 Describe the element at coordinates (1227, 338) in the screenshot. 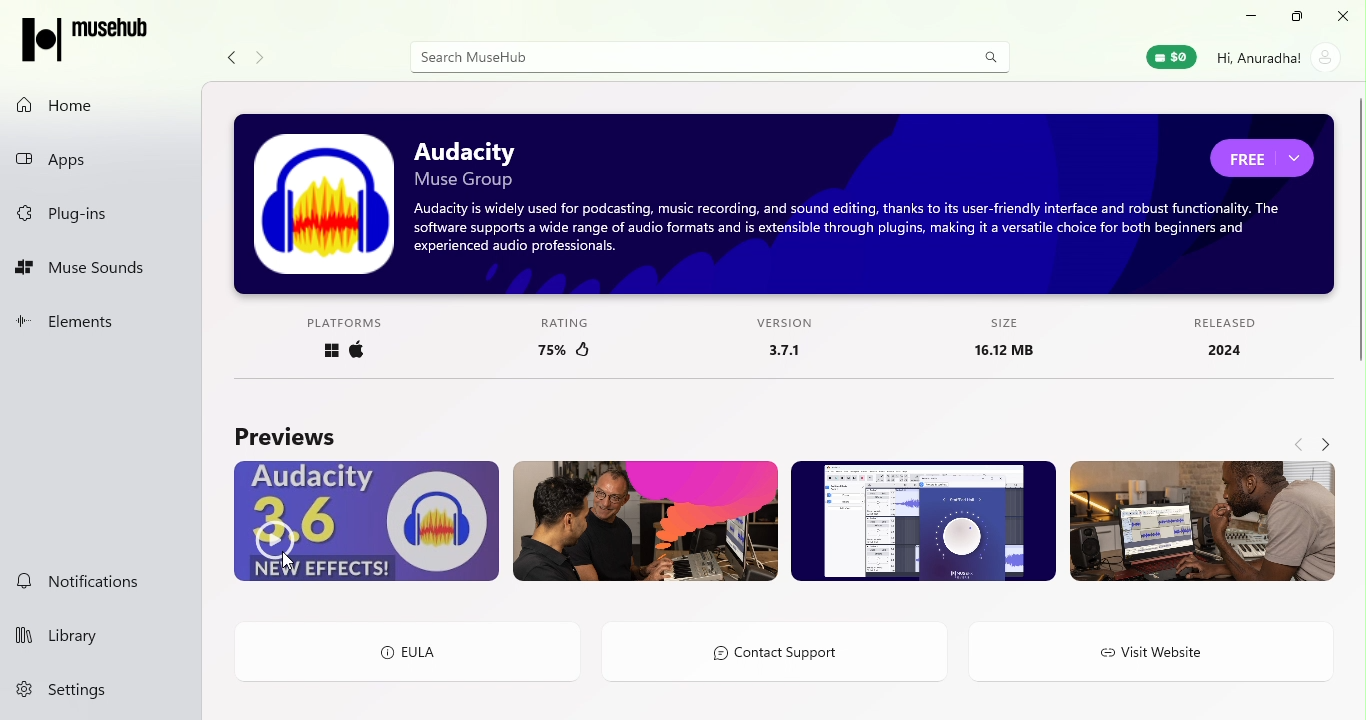

I see `Released` at that location.